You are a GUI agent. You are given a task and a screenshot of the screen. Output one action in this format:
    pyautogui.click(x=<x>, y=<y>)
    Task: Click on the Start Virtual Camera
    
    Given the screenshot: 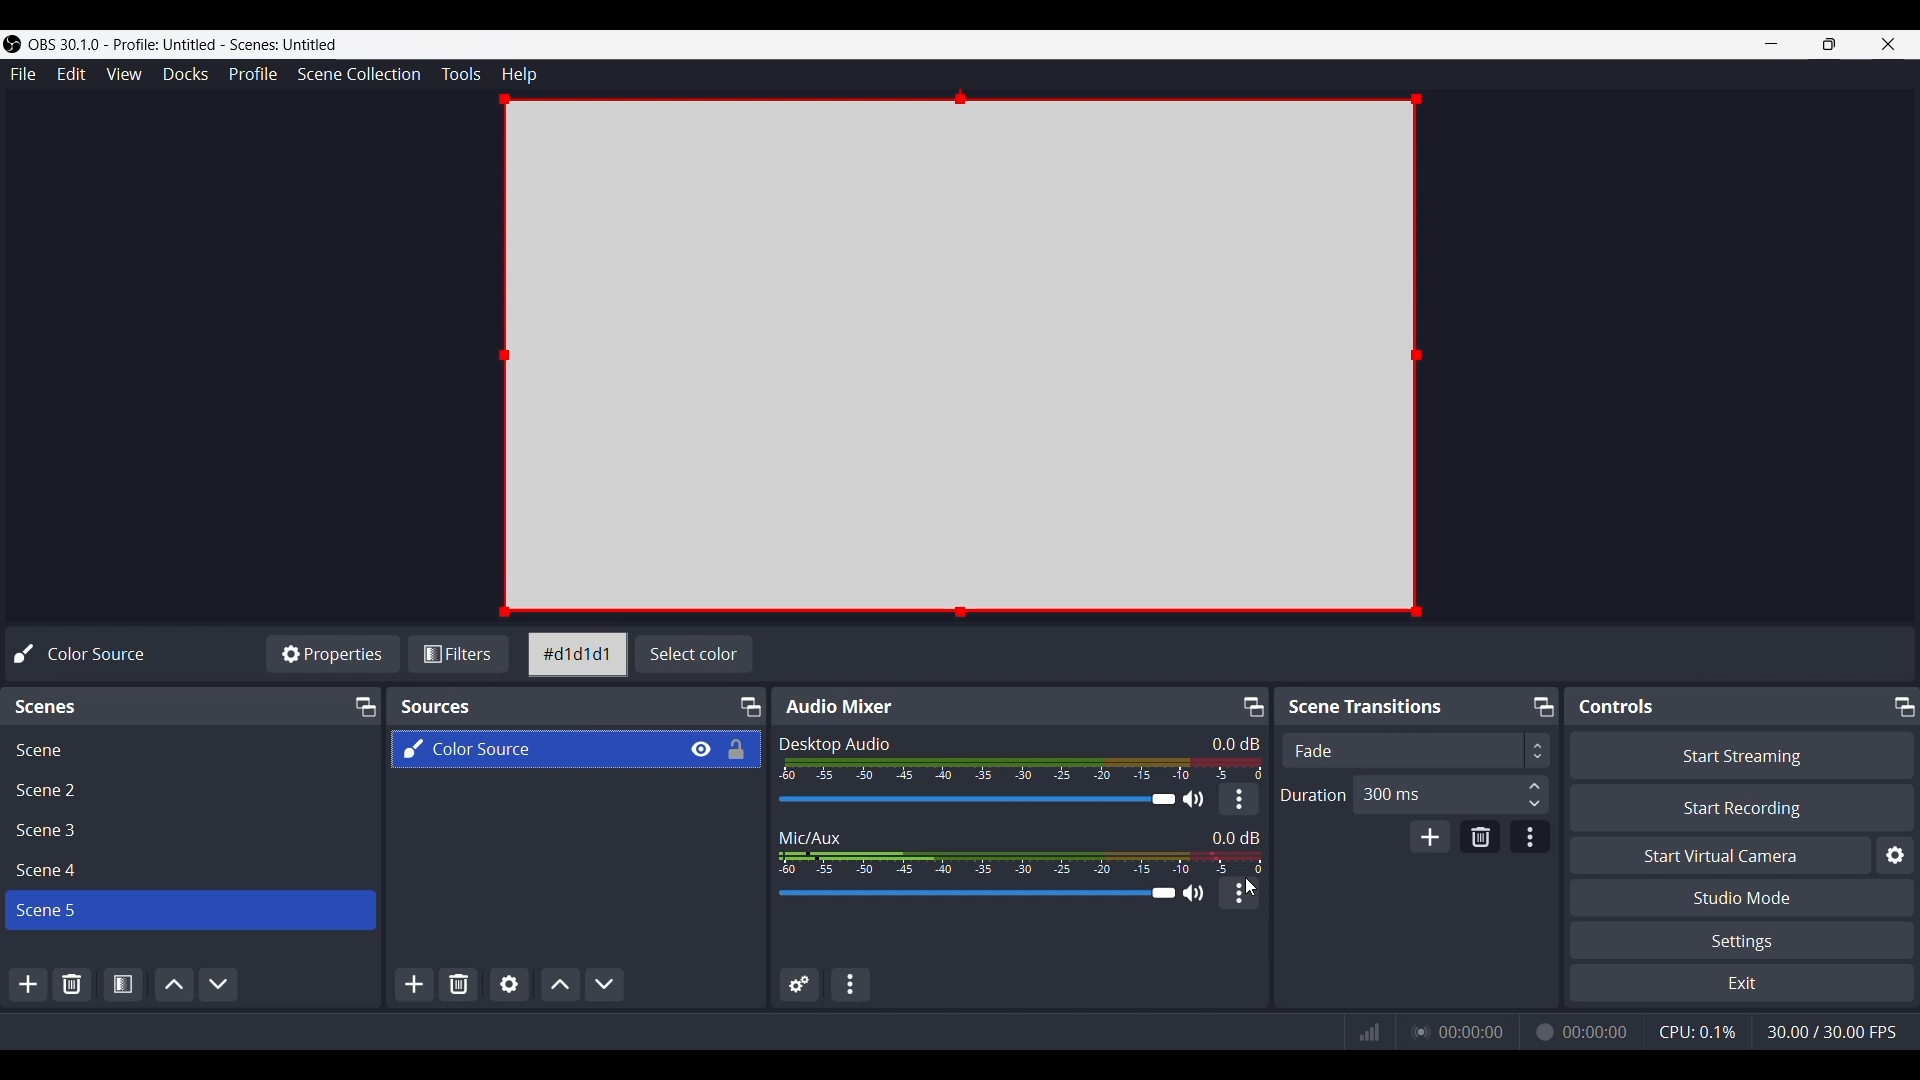 What is the action you would take?
    pyautogui.click(x=1715, y=854)
    